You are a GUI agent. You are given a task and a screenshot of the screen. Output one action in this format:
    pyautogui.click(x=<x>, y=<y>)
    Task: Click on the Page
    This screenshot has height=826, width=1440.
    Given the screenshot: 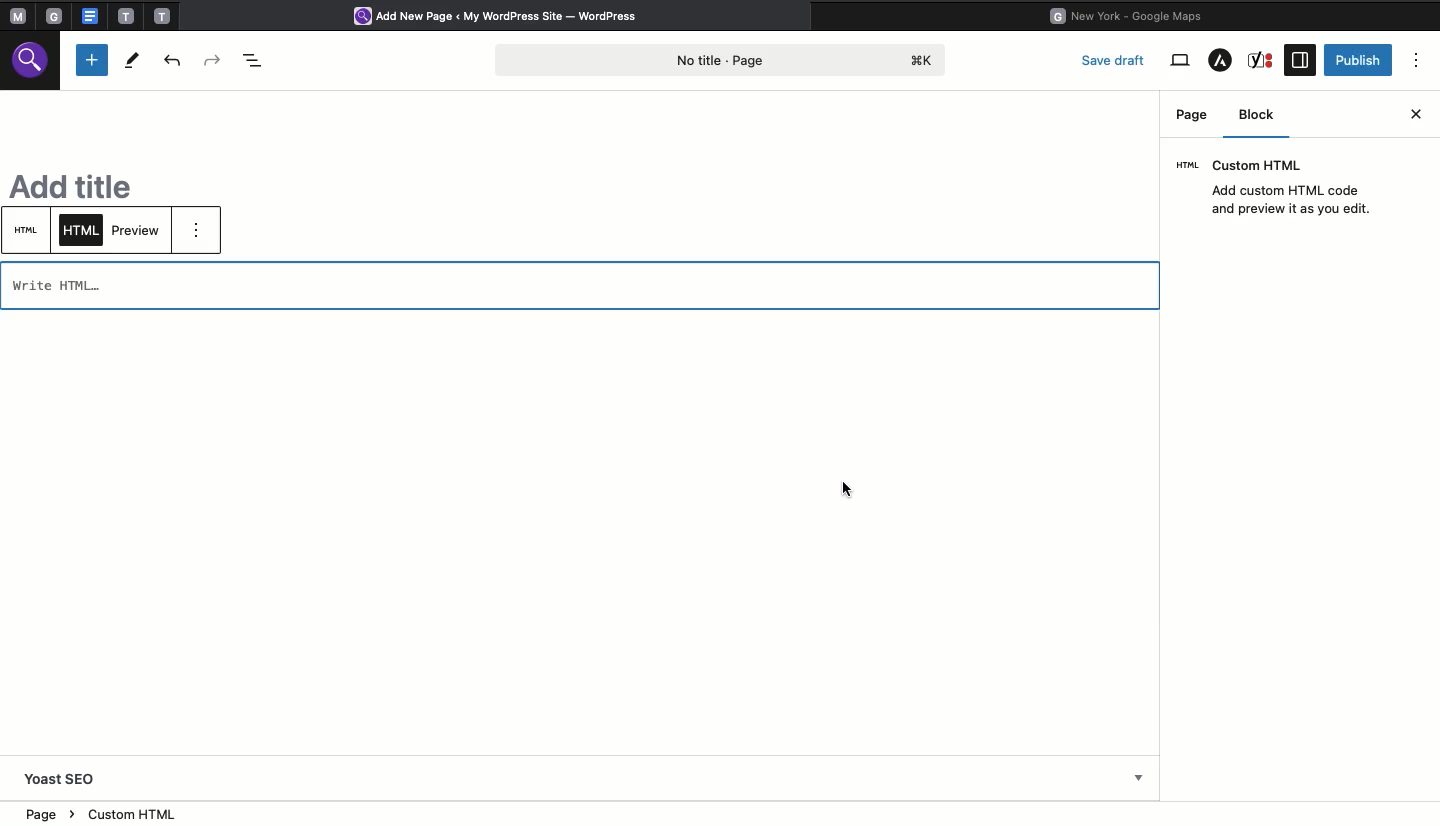 What is the action you would take?
    pyautogui.click(x=1192, y=114)
    